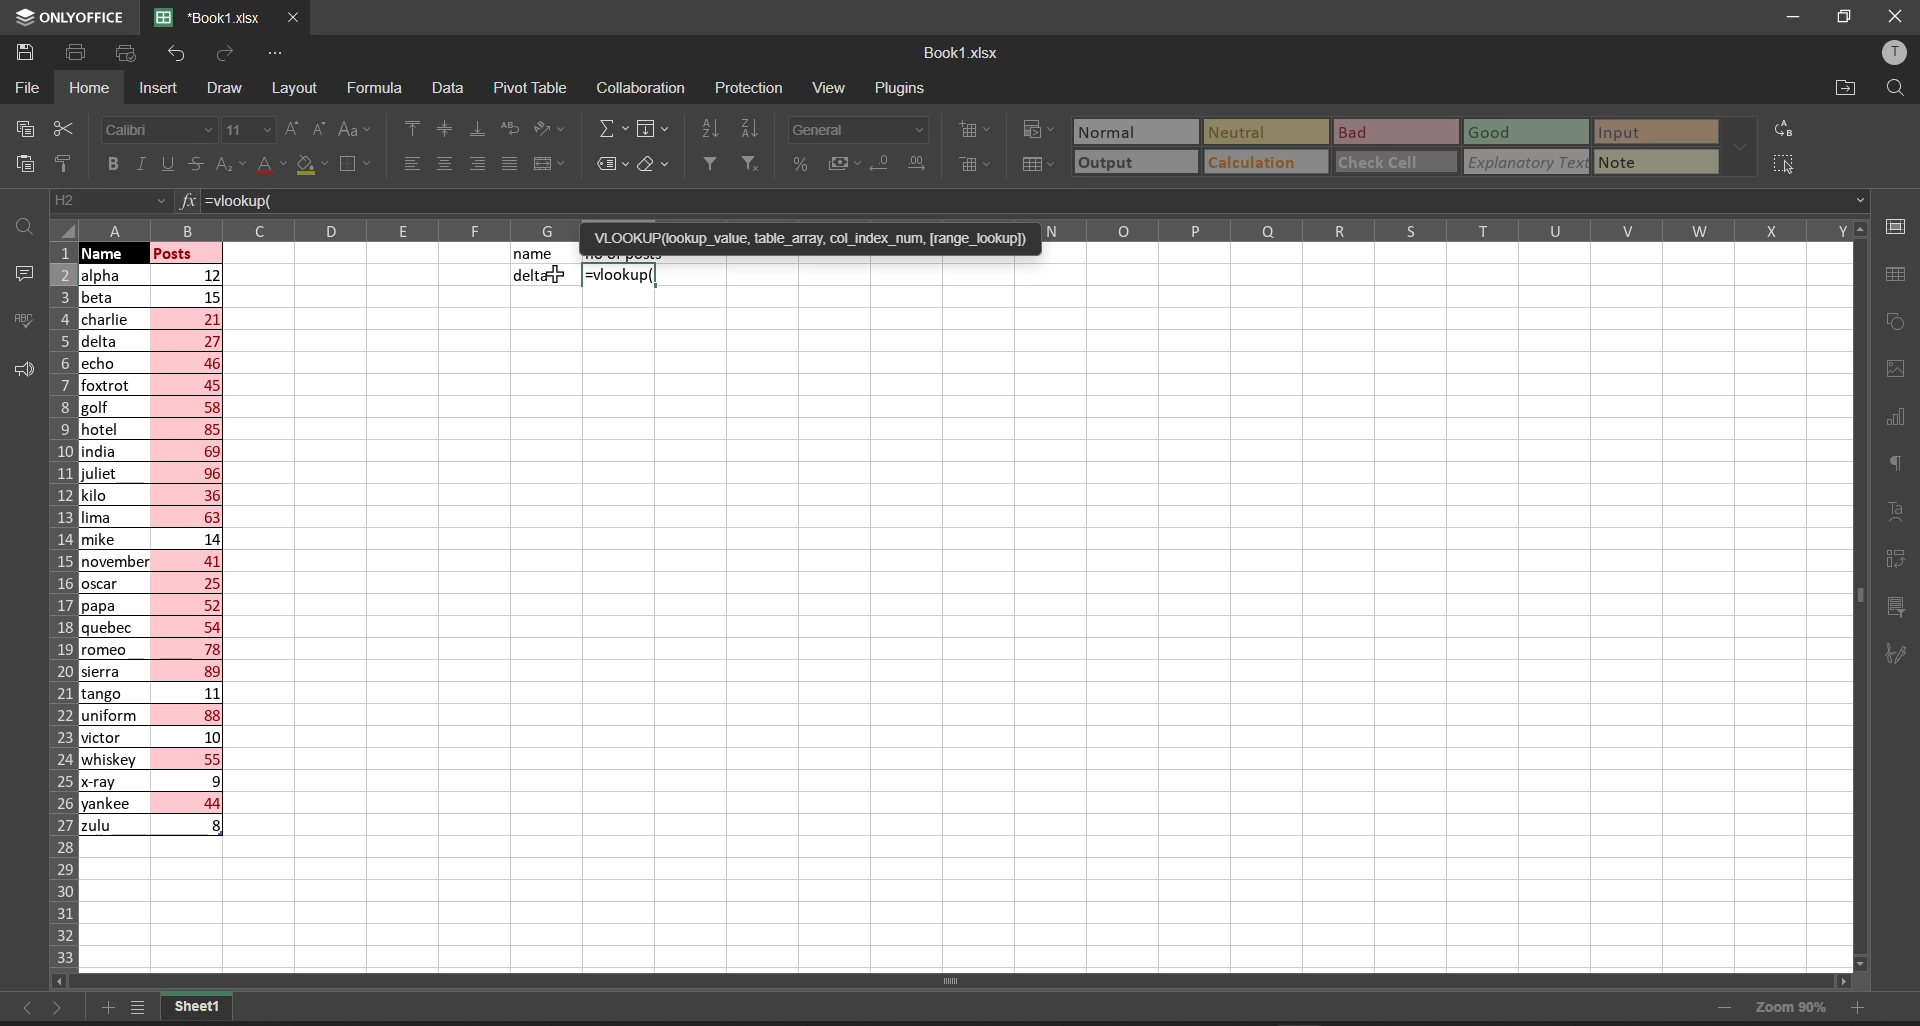 This screenshot has width=1920, height=1026. What do you see at coordinates (1859, 602) in the screenshot?
I see `vertical scroll bar` at bounding box center [1859, 602].